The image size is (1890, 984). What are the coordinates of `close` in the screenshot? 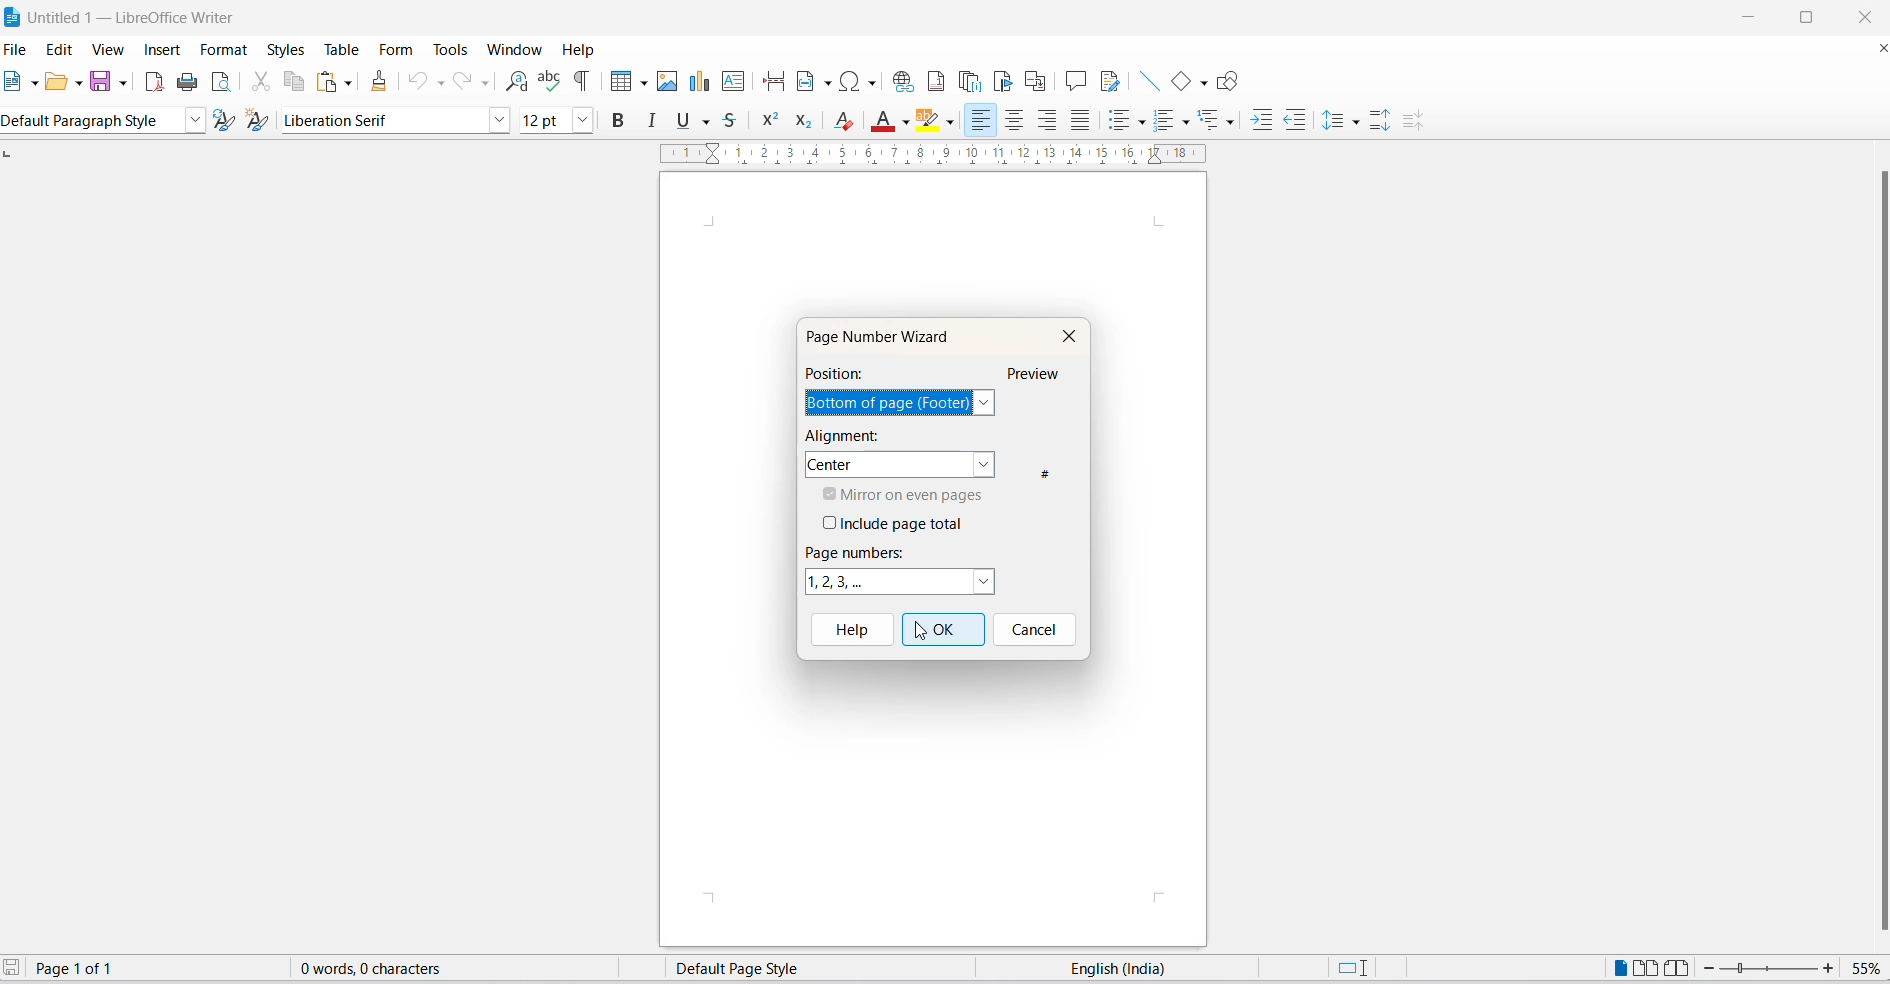 It's located at (1861, 15).